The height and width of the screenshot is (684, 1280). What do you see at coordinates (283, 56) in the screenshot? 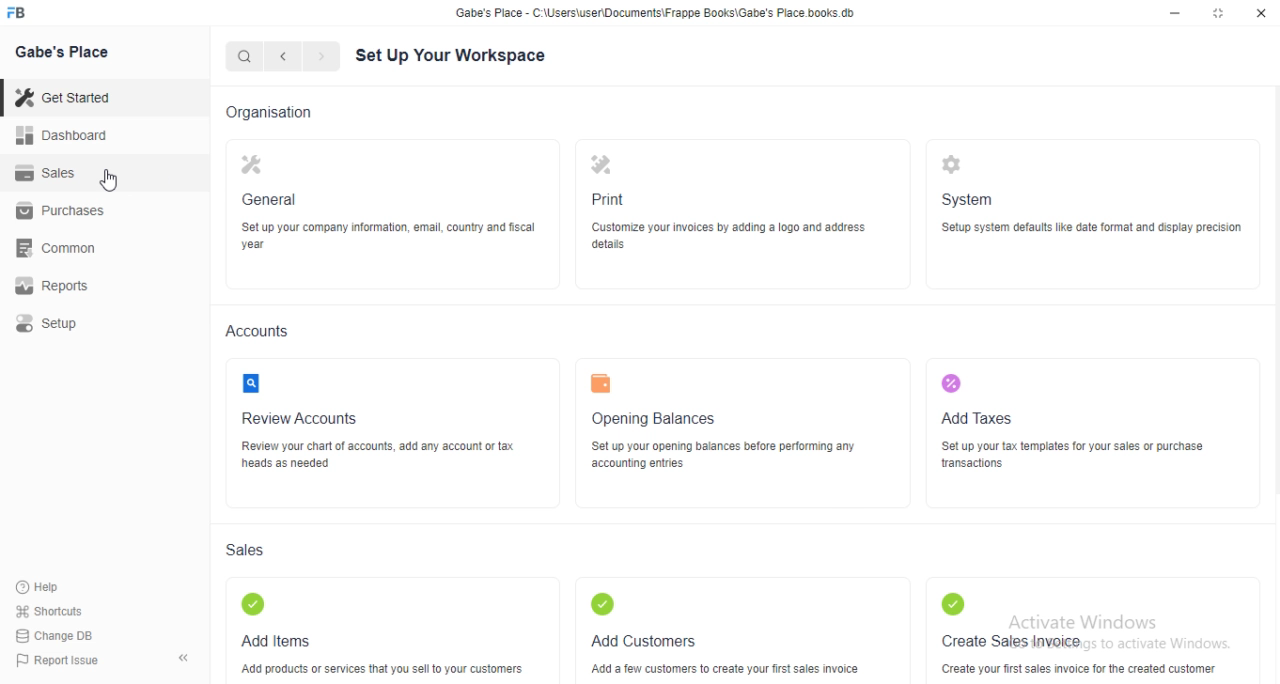
I see `previous` at bounding box center [283, 56].